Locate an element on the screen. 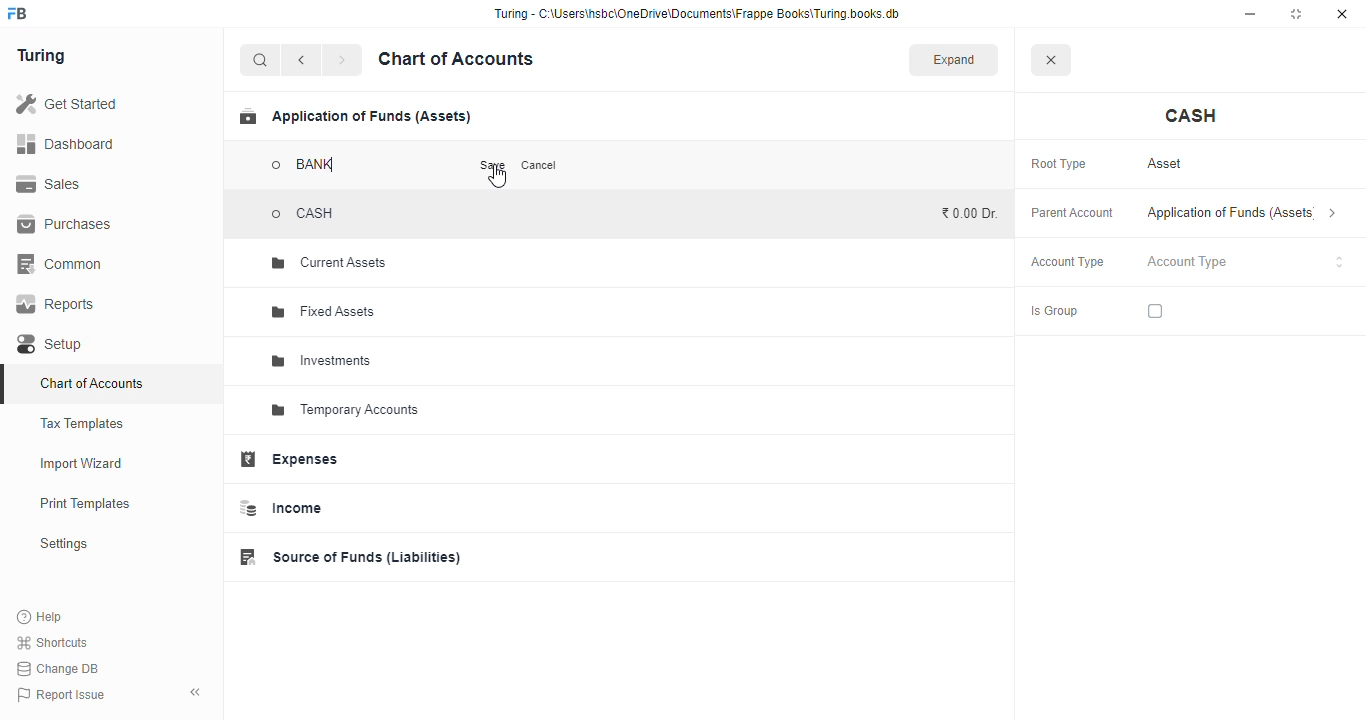 The image size is (1366, 720). close is located at coordinates (1050, 59).